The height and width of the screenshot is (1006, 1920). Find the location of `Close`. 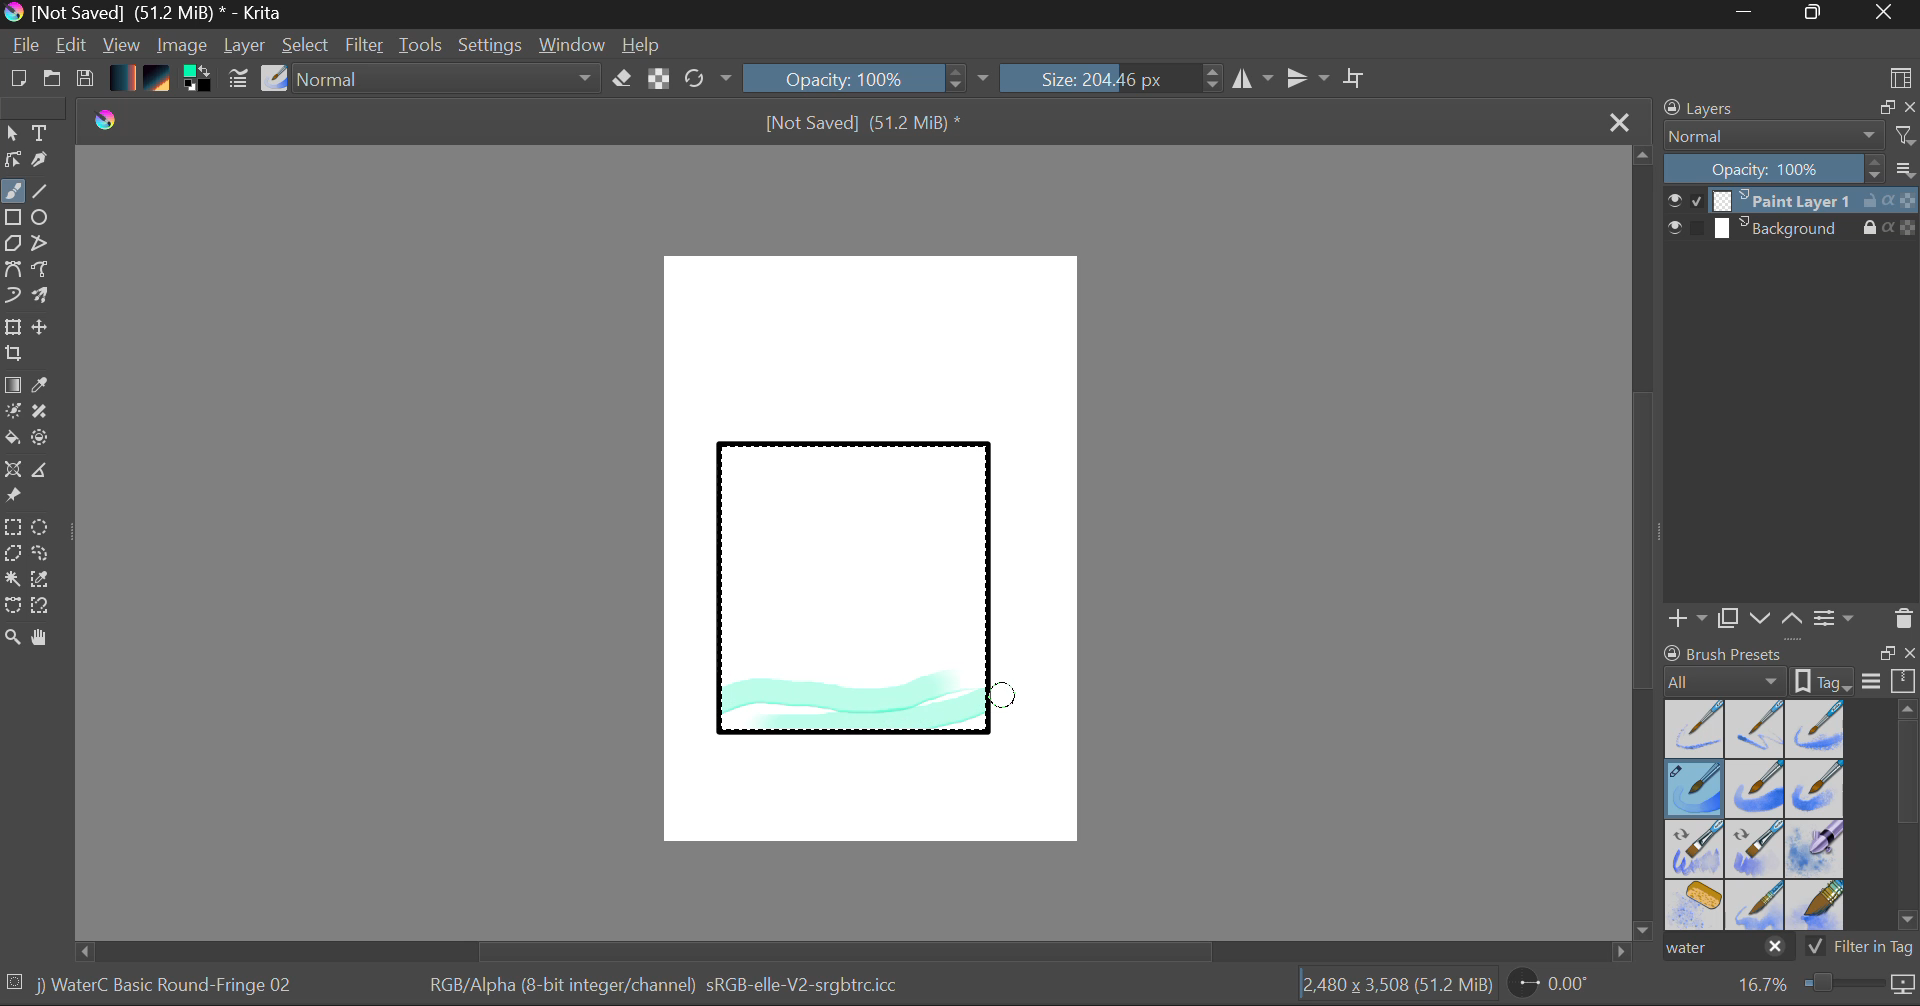

Close is located at coordinates (1622, 121).